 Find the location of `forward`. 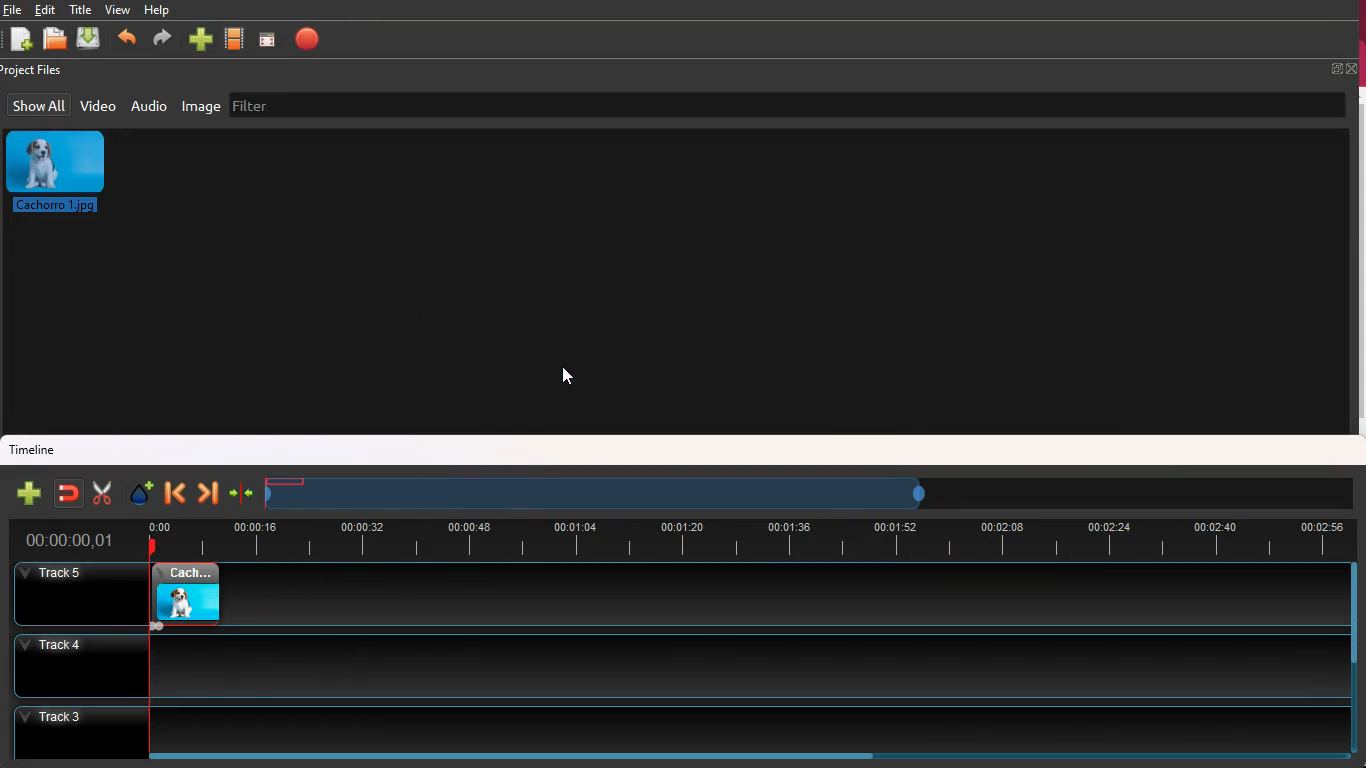

forward is located at coordinates (163, 40).